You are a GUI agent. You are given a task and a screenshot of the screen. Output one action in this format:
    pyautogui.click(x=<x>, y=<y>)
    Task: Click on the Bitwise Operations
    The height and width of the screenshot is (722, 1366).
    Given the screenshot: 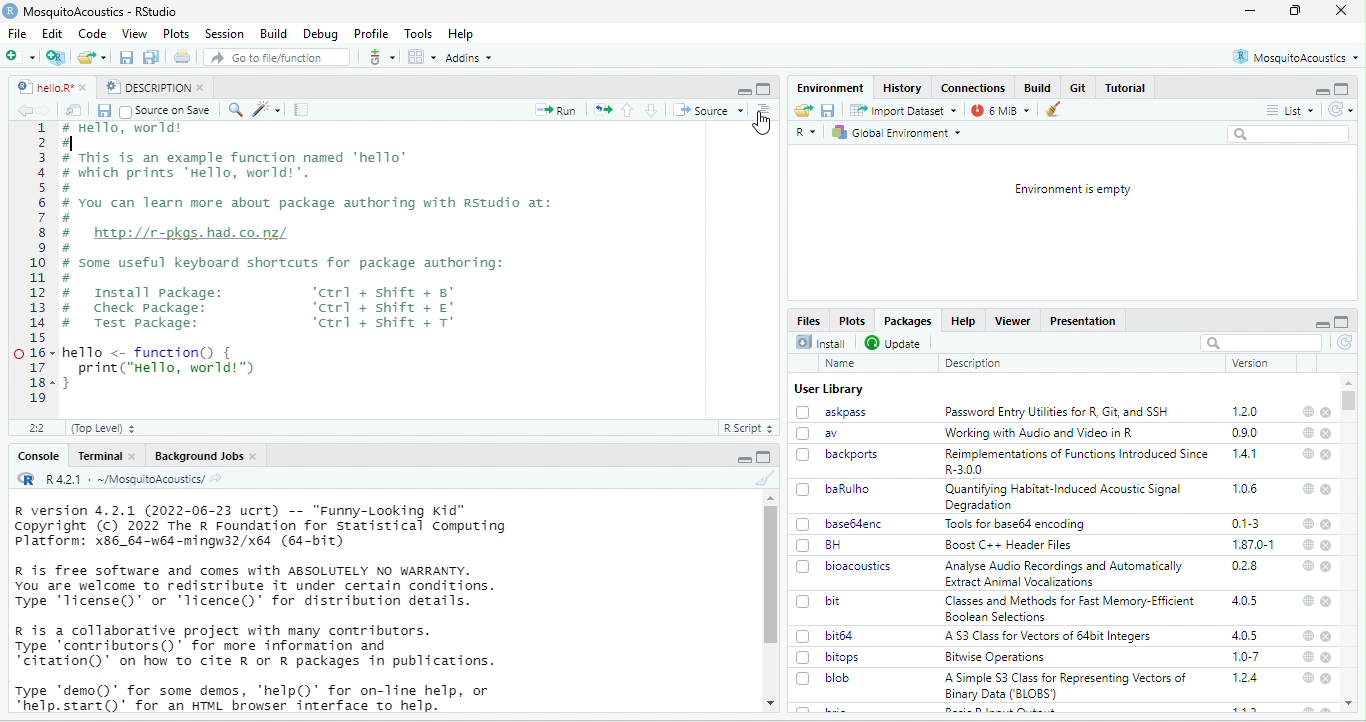 What is the action you would take?
    pyautogui.click(x=993, y=658)
    